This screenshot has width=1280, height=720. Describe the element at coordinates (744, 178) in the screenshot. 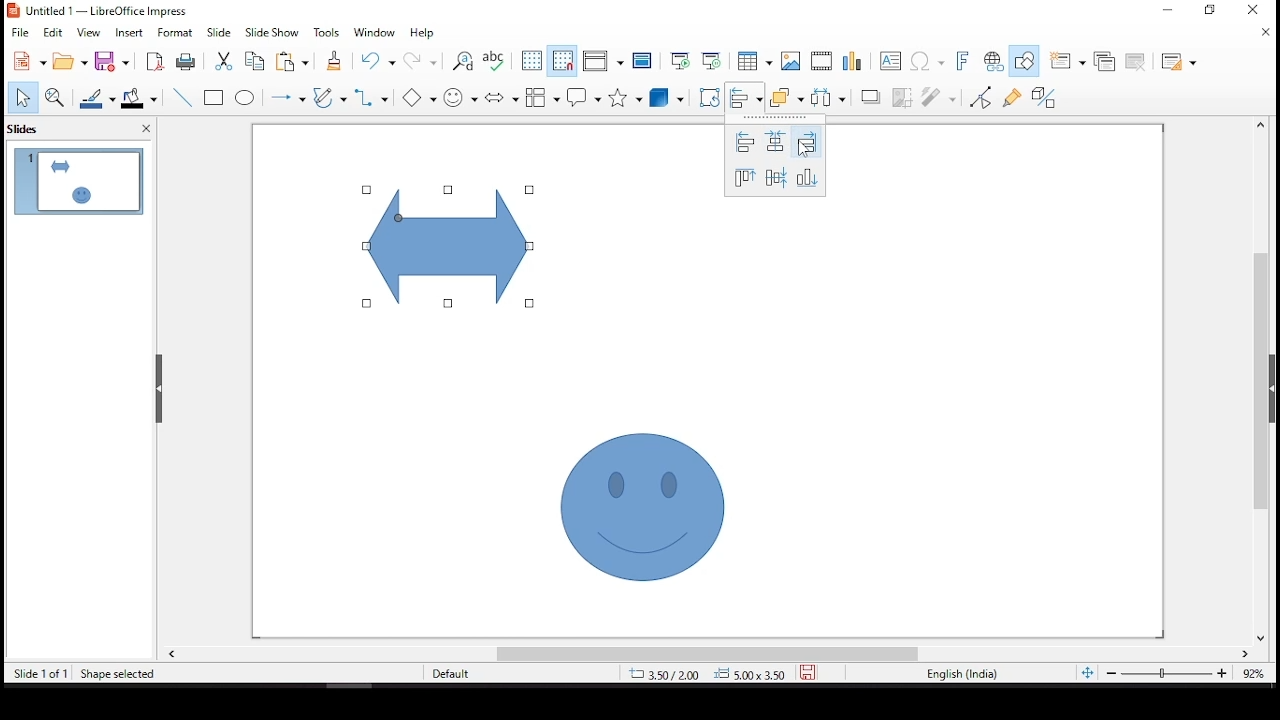

I see `bottom` at that location.